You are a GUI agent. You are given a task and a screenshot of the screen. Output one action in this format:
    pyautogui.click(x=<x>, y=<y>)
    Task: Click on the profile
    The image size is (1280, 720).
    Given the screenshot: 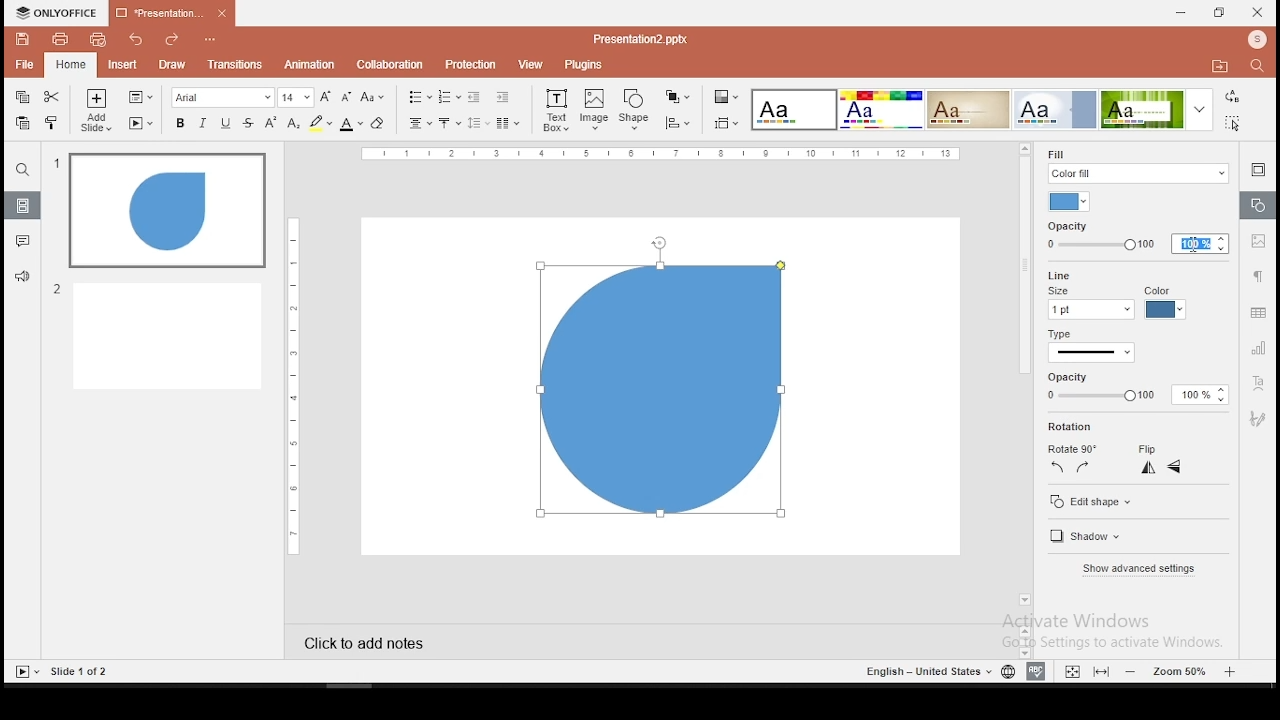 What is the action you would take?
    pyautogui.click(x=1255, y=39)
    